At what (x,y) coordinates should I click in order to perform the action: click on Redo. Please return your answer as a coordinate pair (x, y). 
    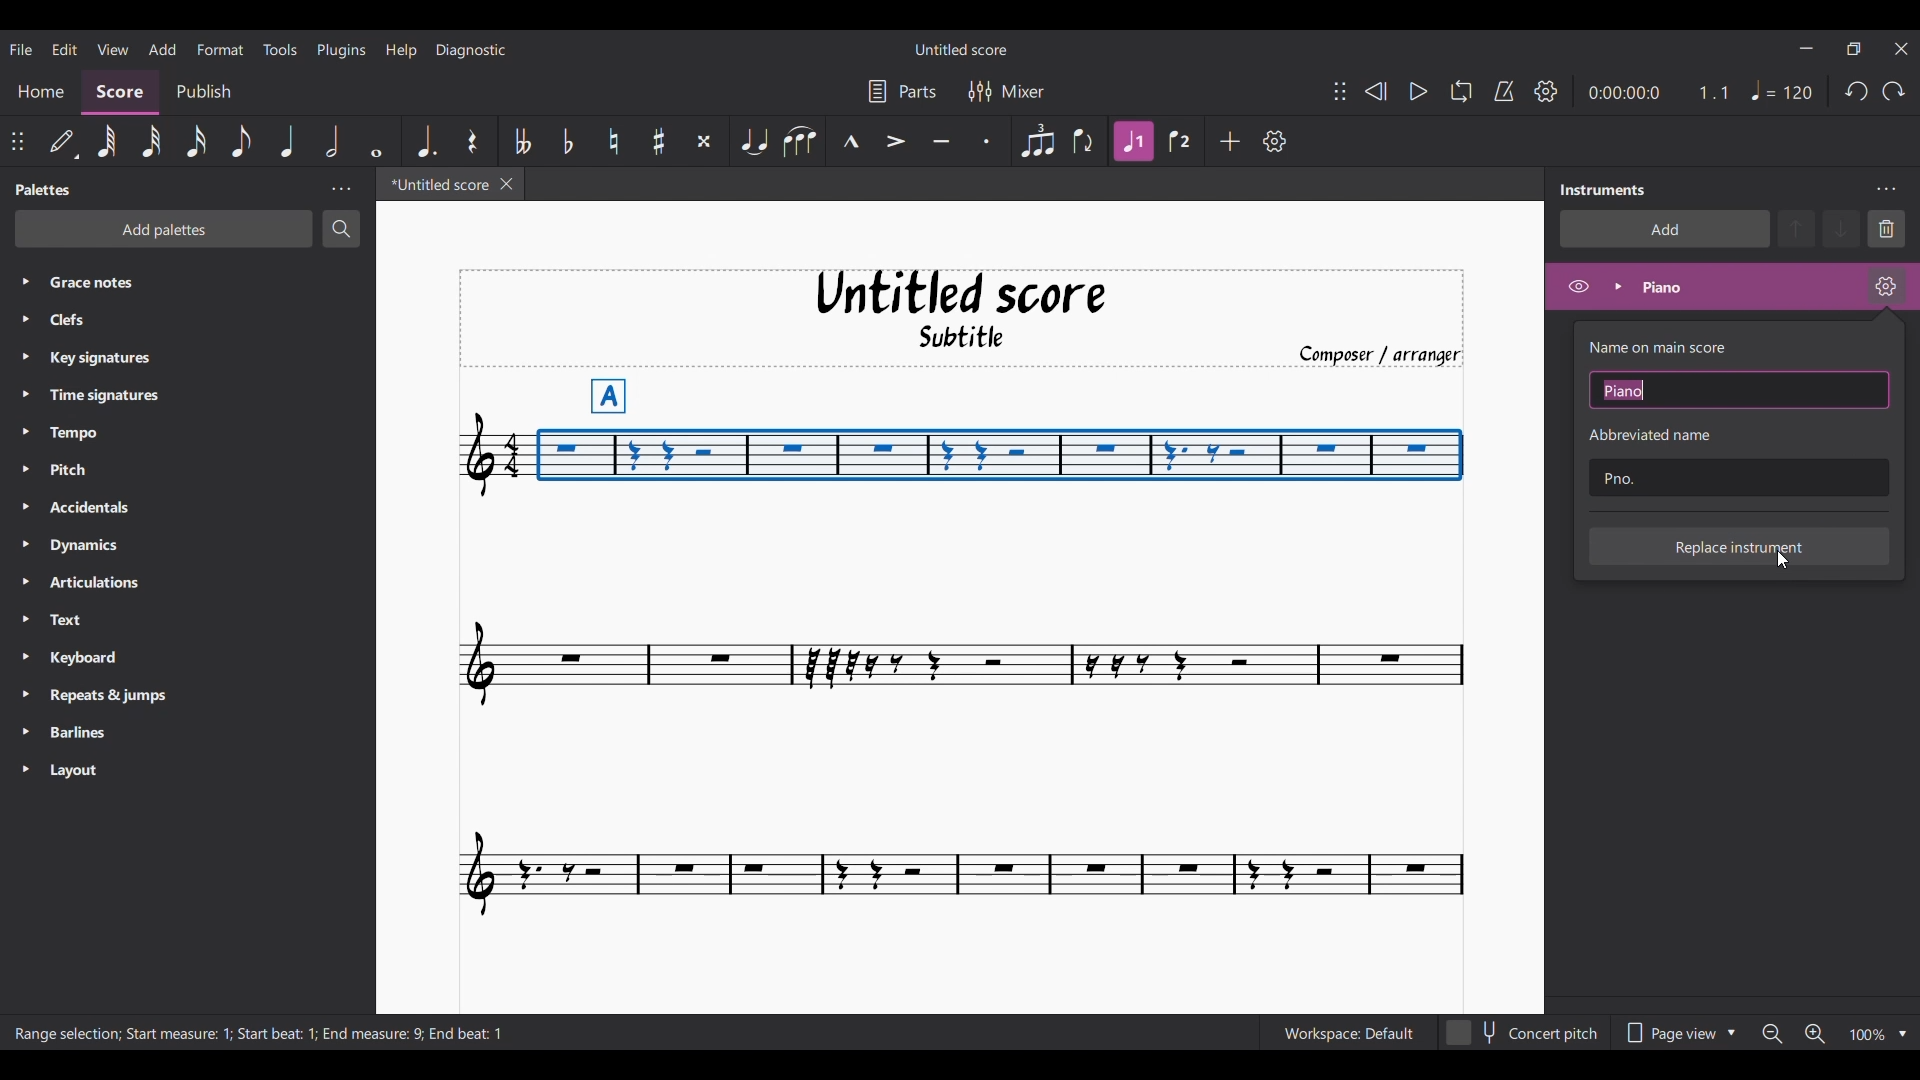
    Looking at the image, I should click on (1893, 91).